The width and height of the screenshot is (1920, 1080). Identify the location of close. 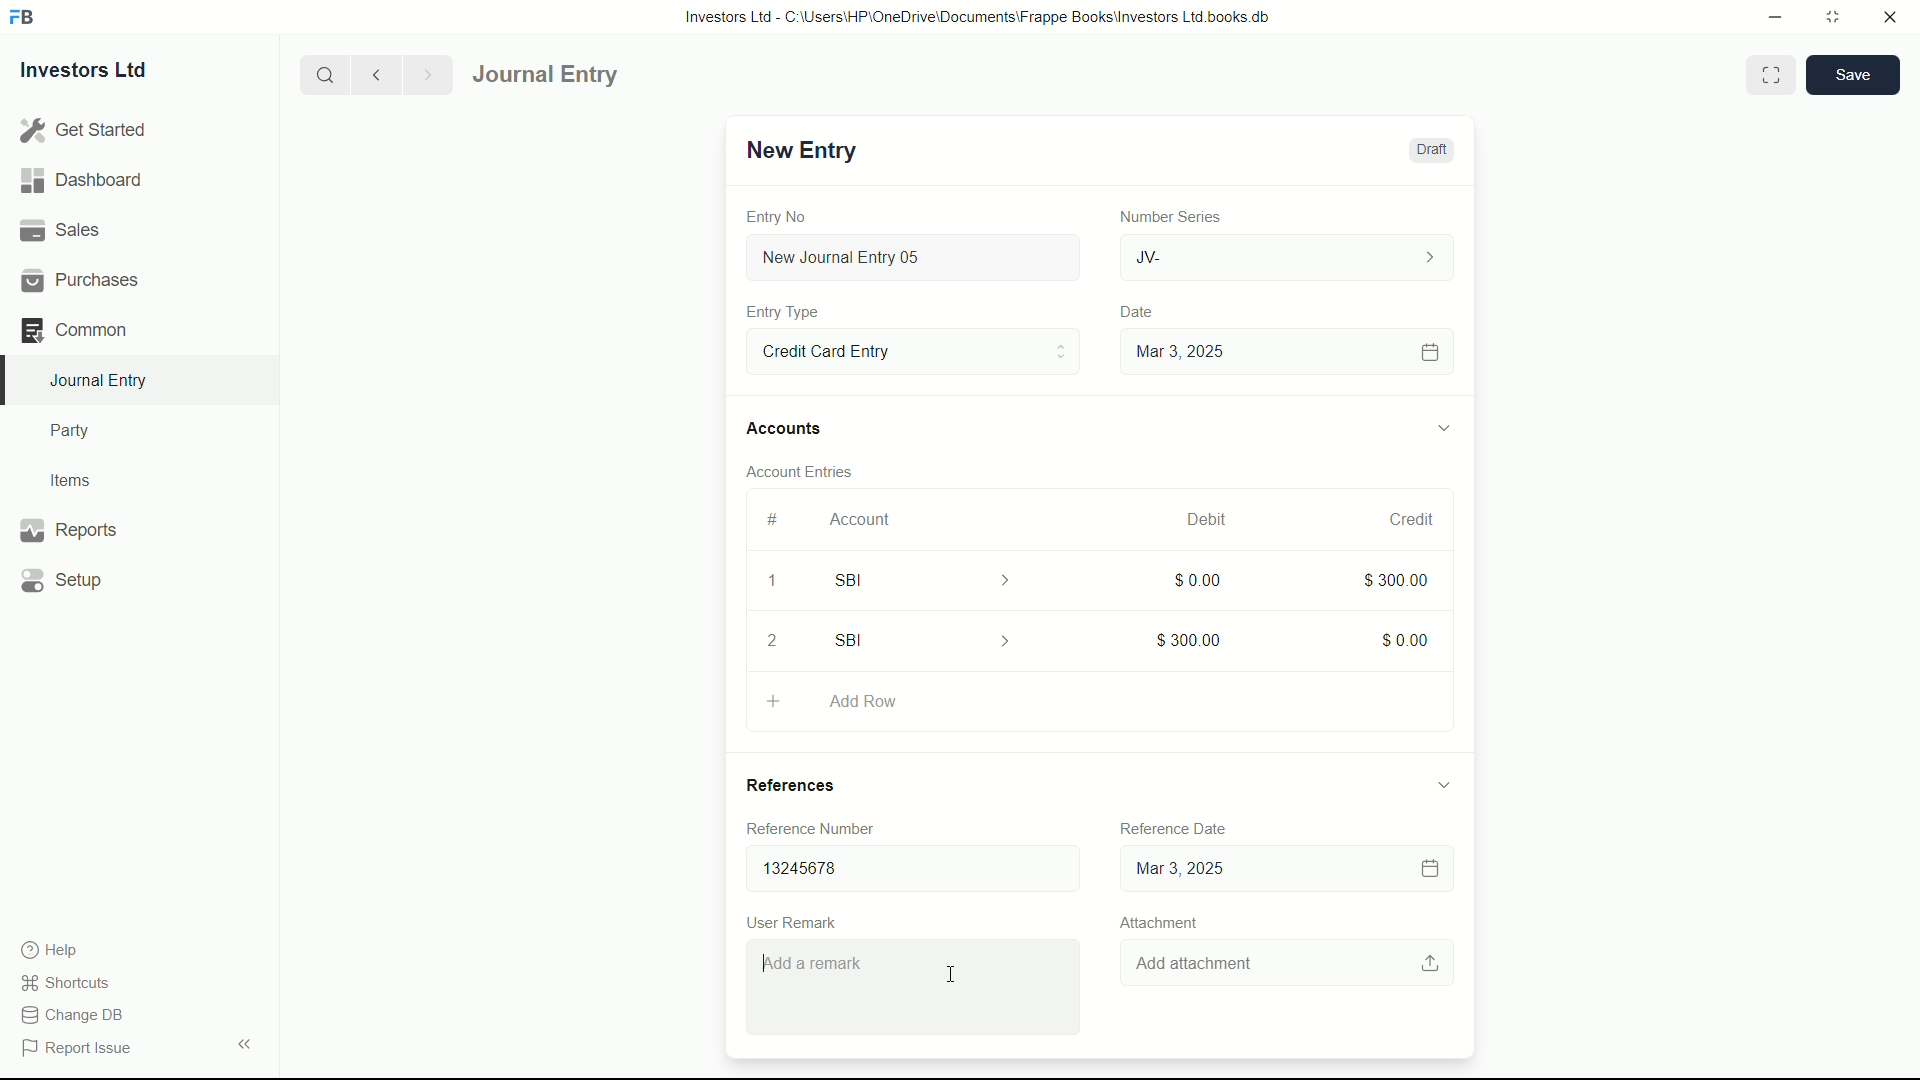
(1891, 18).